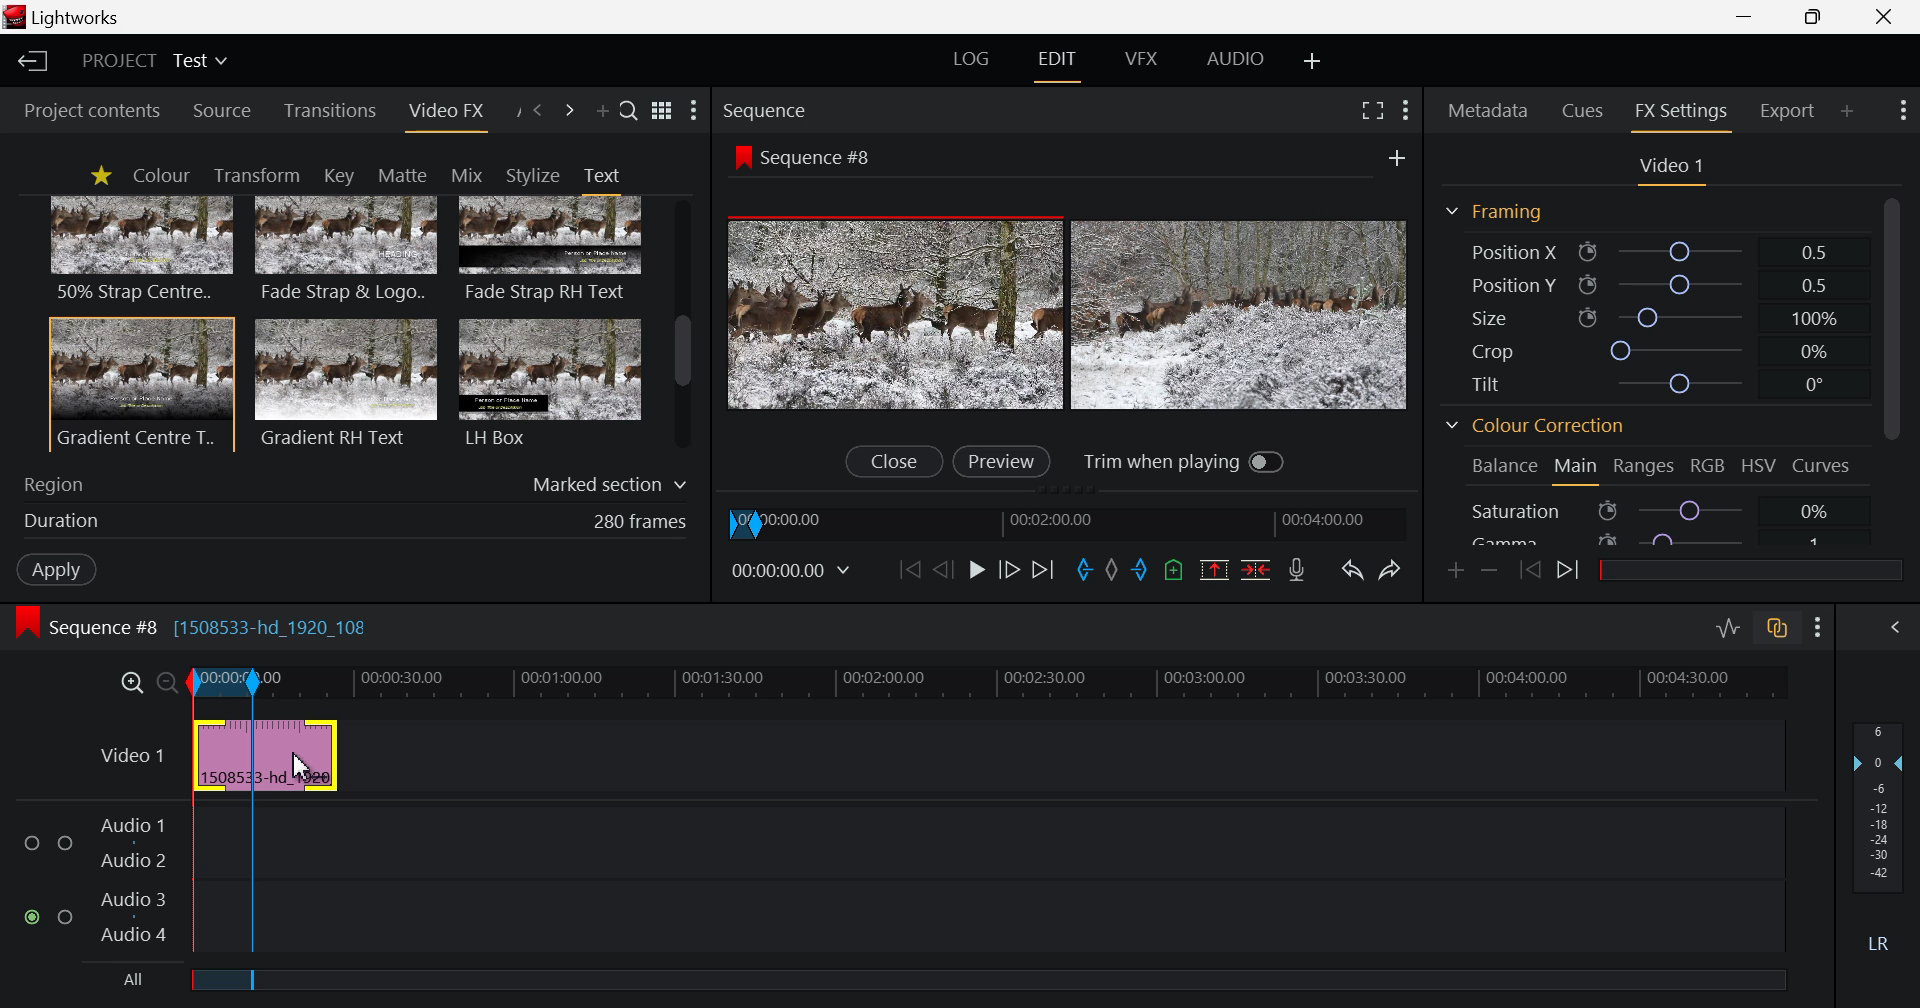  Describe the element at coordinates (1542, 429) in the screenshot. I see `Colour Correction` at that location.